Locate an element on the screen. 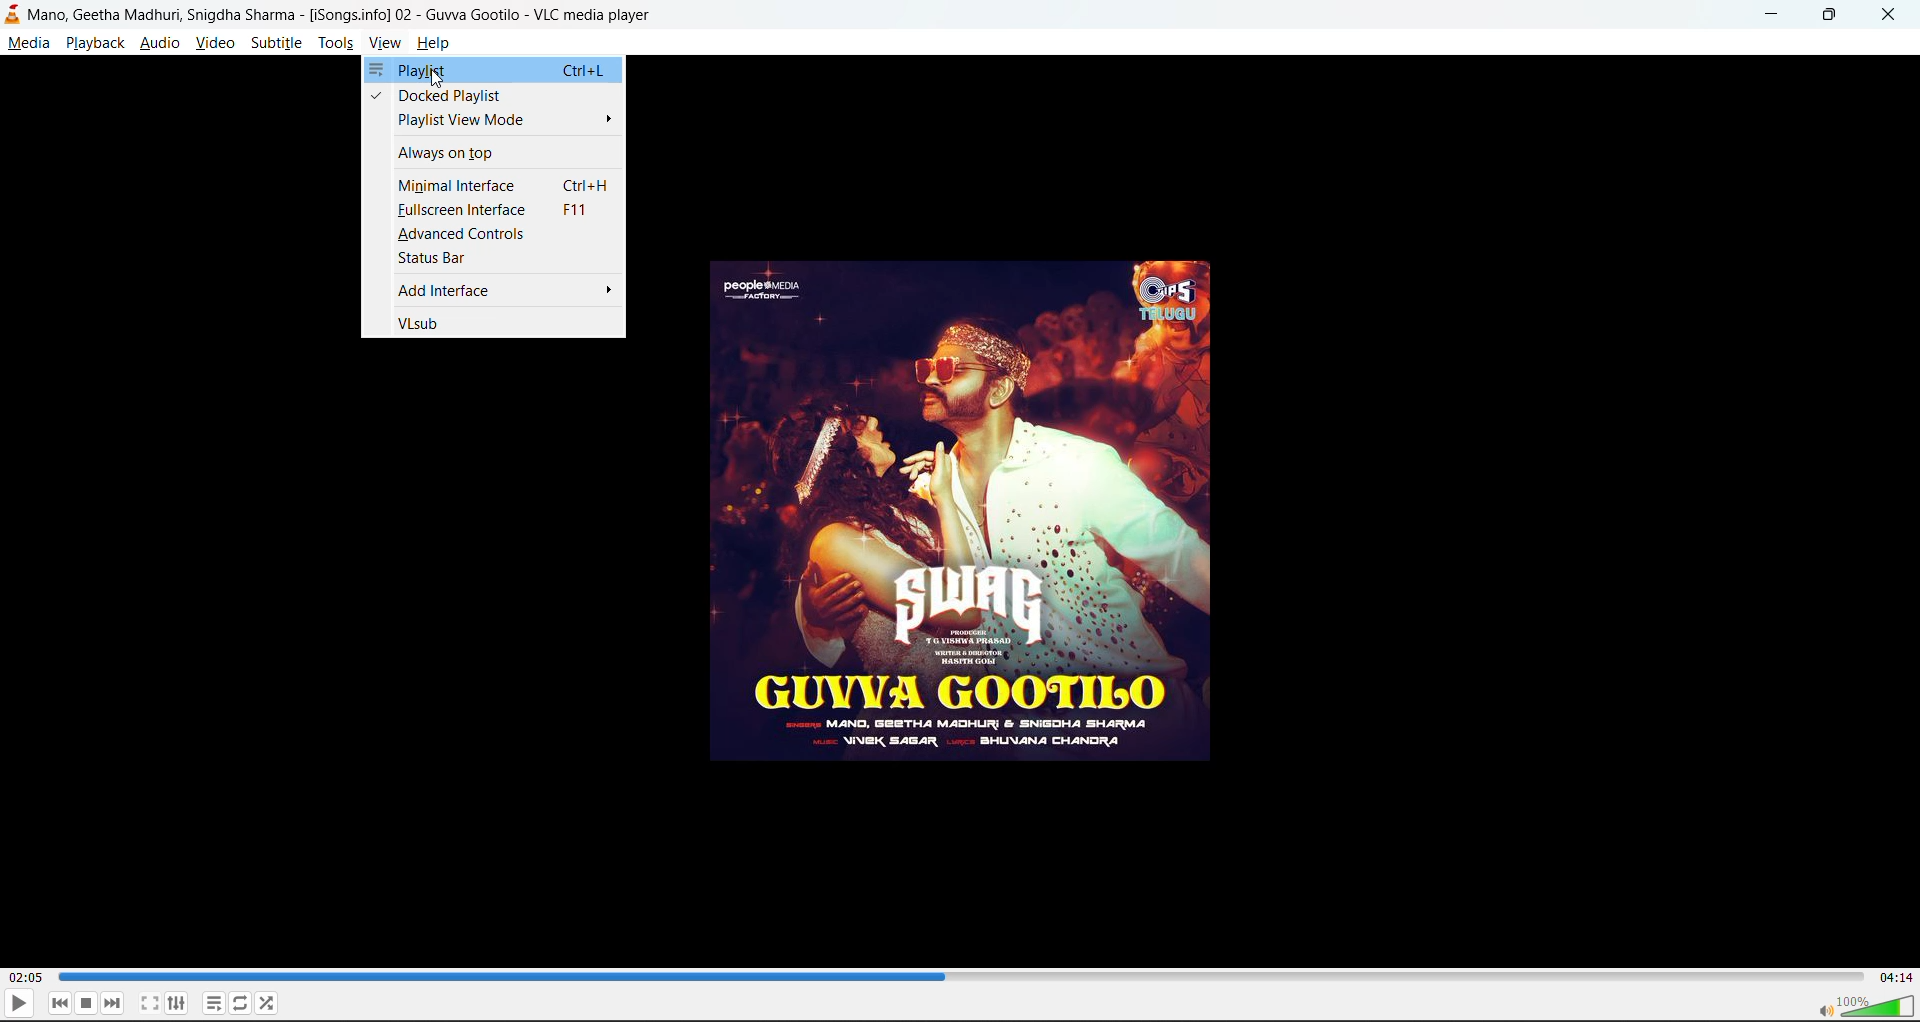 The width and height of the screenshot is (1920, 1022). status bar is located at coordinates (497, 258).